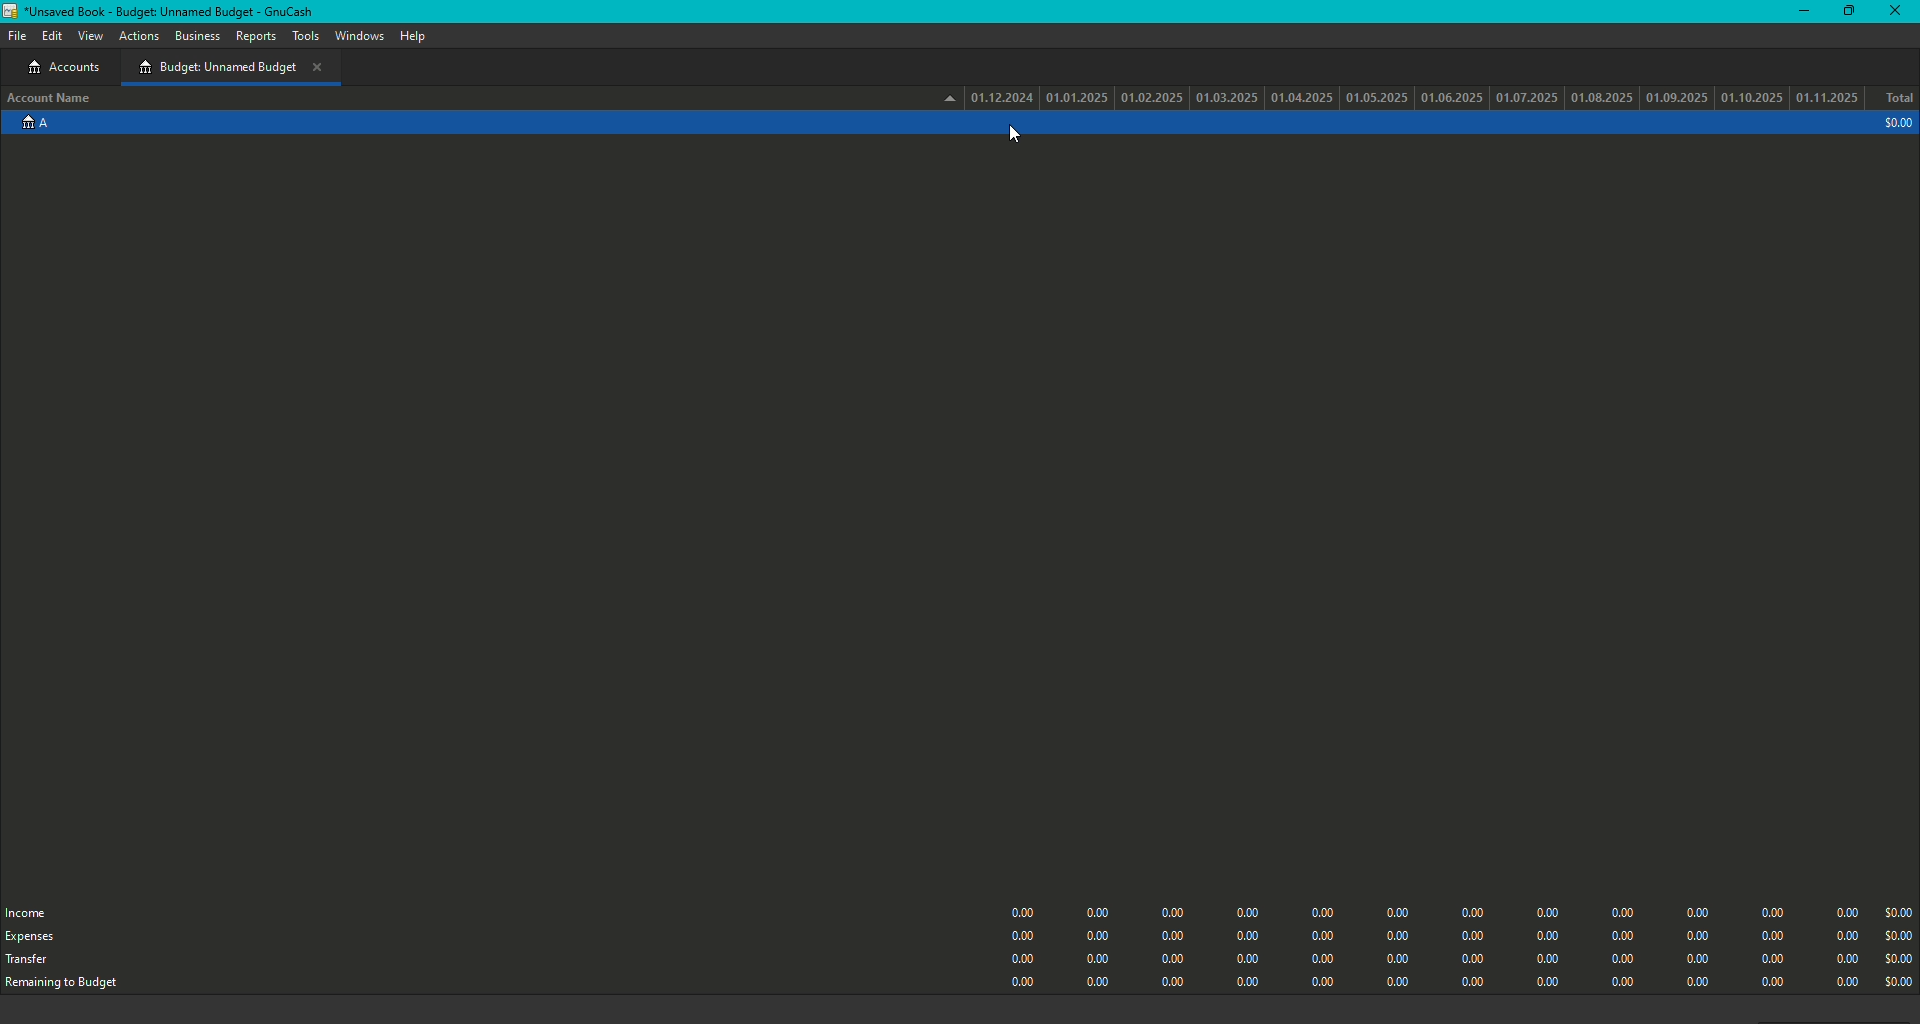  I want to click on Edit, so click(52, 38).